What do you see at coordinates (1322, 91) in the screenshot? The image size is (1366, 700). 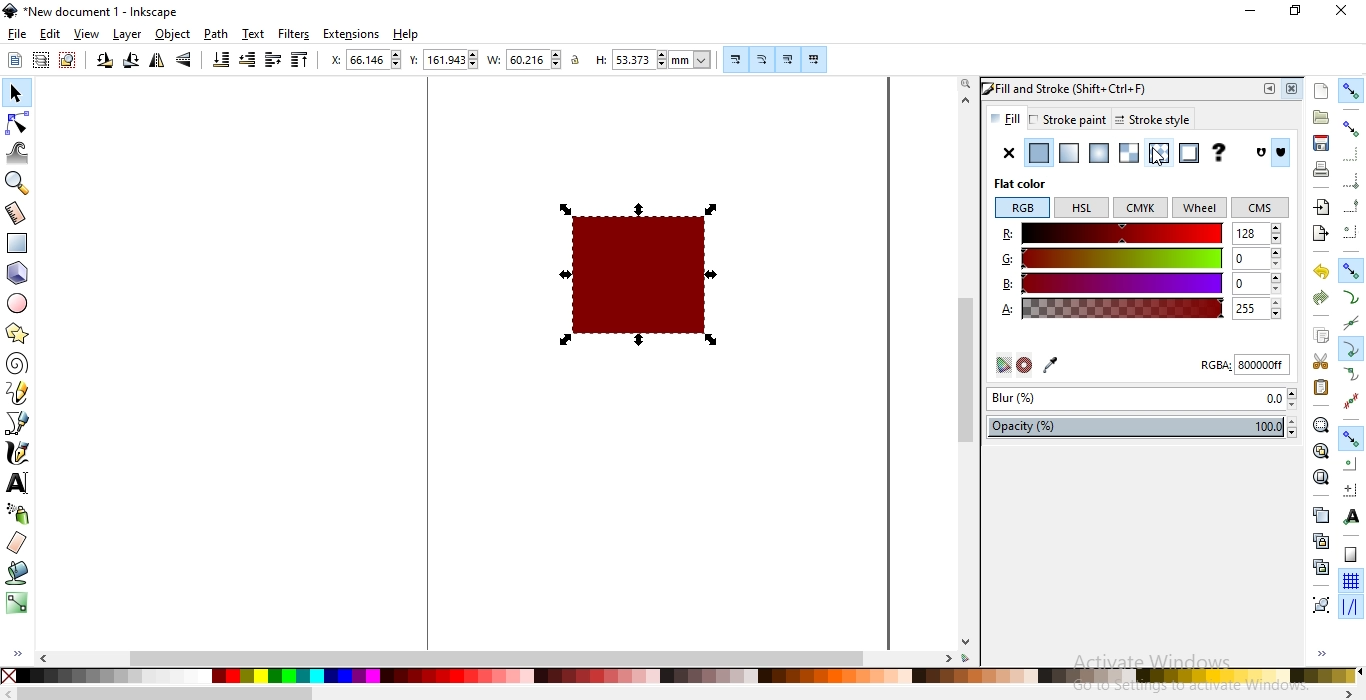 I see `create a new document` at bounding box center [1322, 91].